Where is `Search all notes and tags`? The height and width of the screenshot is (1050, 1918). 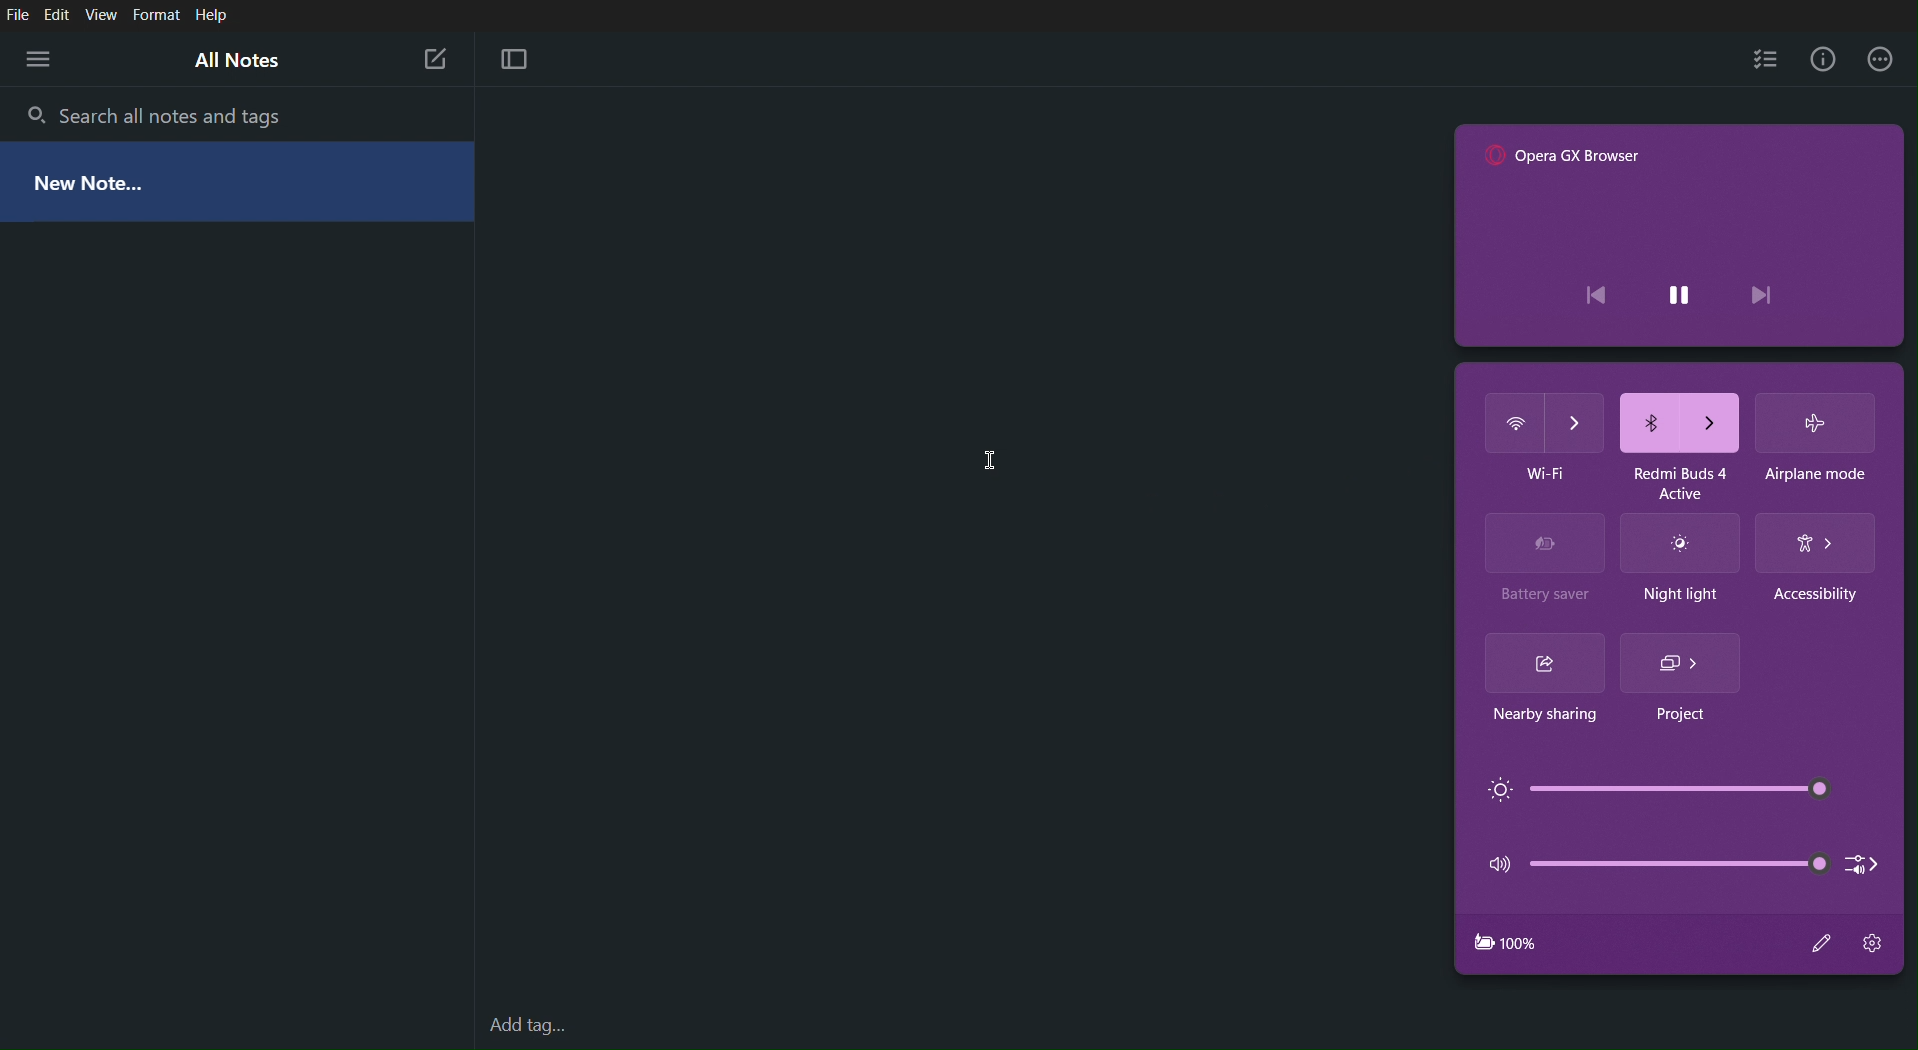
Search all notes and tags is located at coordinates (178, 113).